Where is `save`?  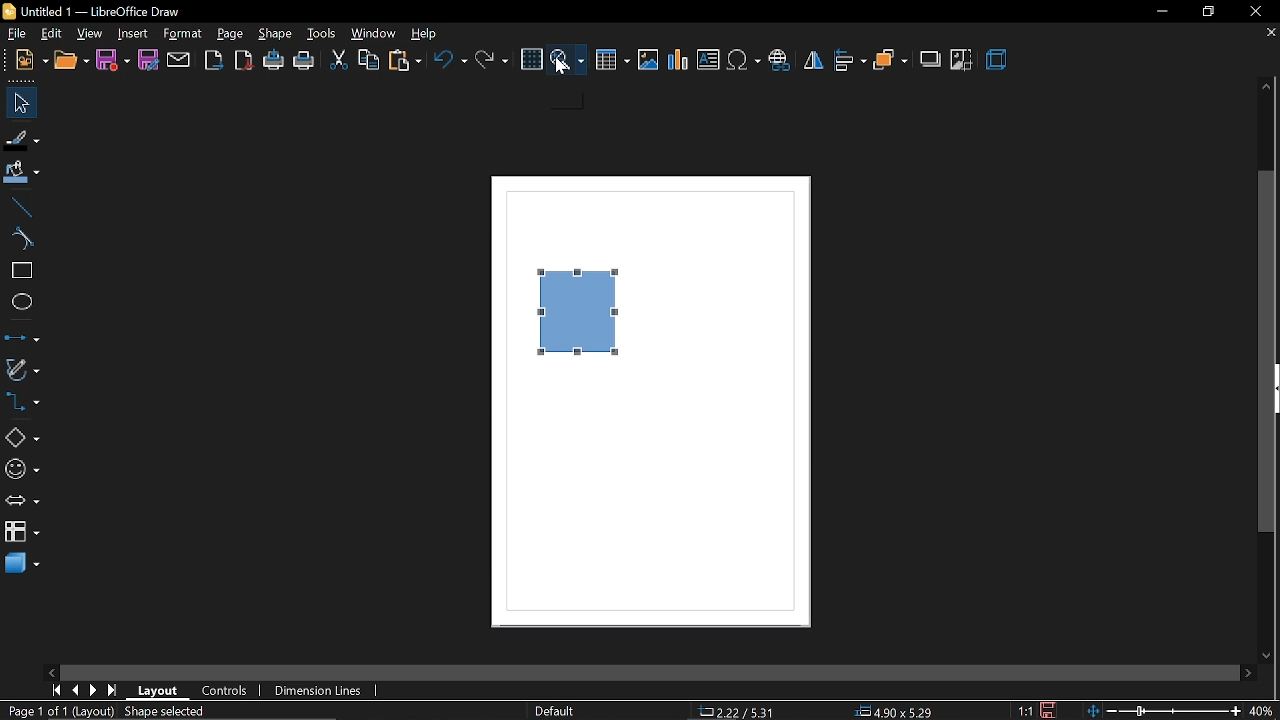 save is located at coordinates (1049, 710).